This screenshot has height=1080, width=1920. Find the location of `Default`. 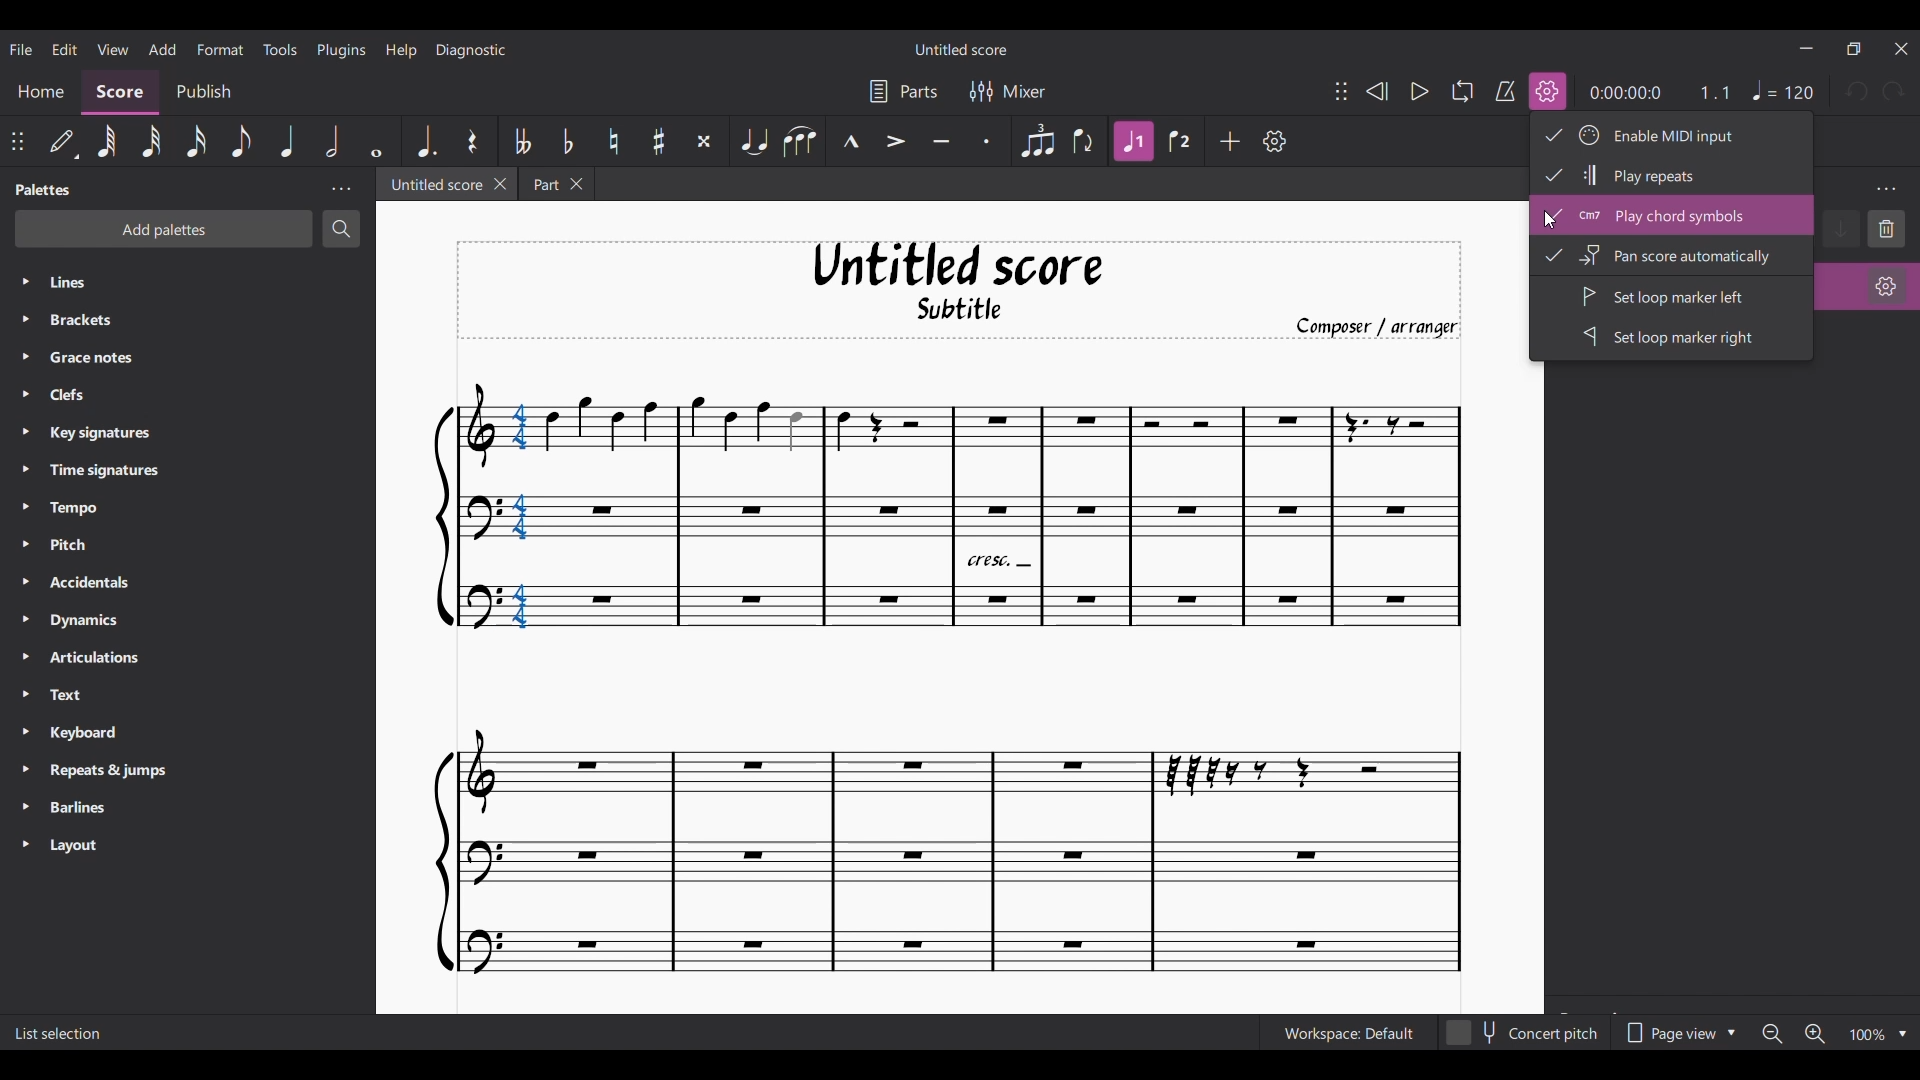

Default is located at coordinates (63, 141).